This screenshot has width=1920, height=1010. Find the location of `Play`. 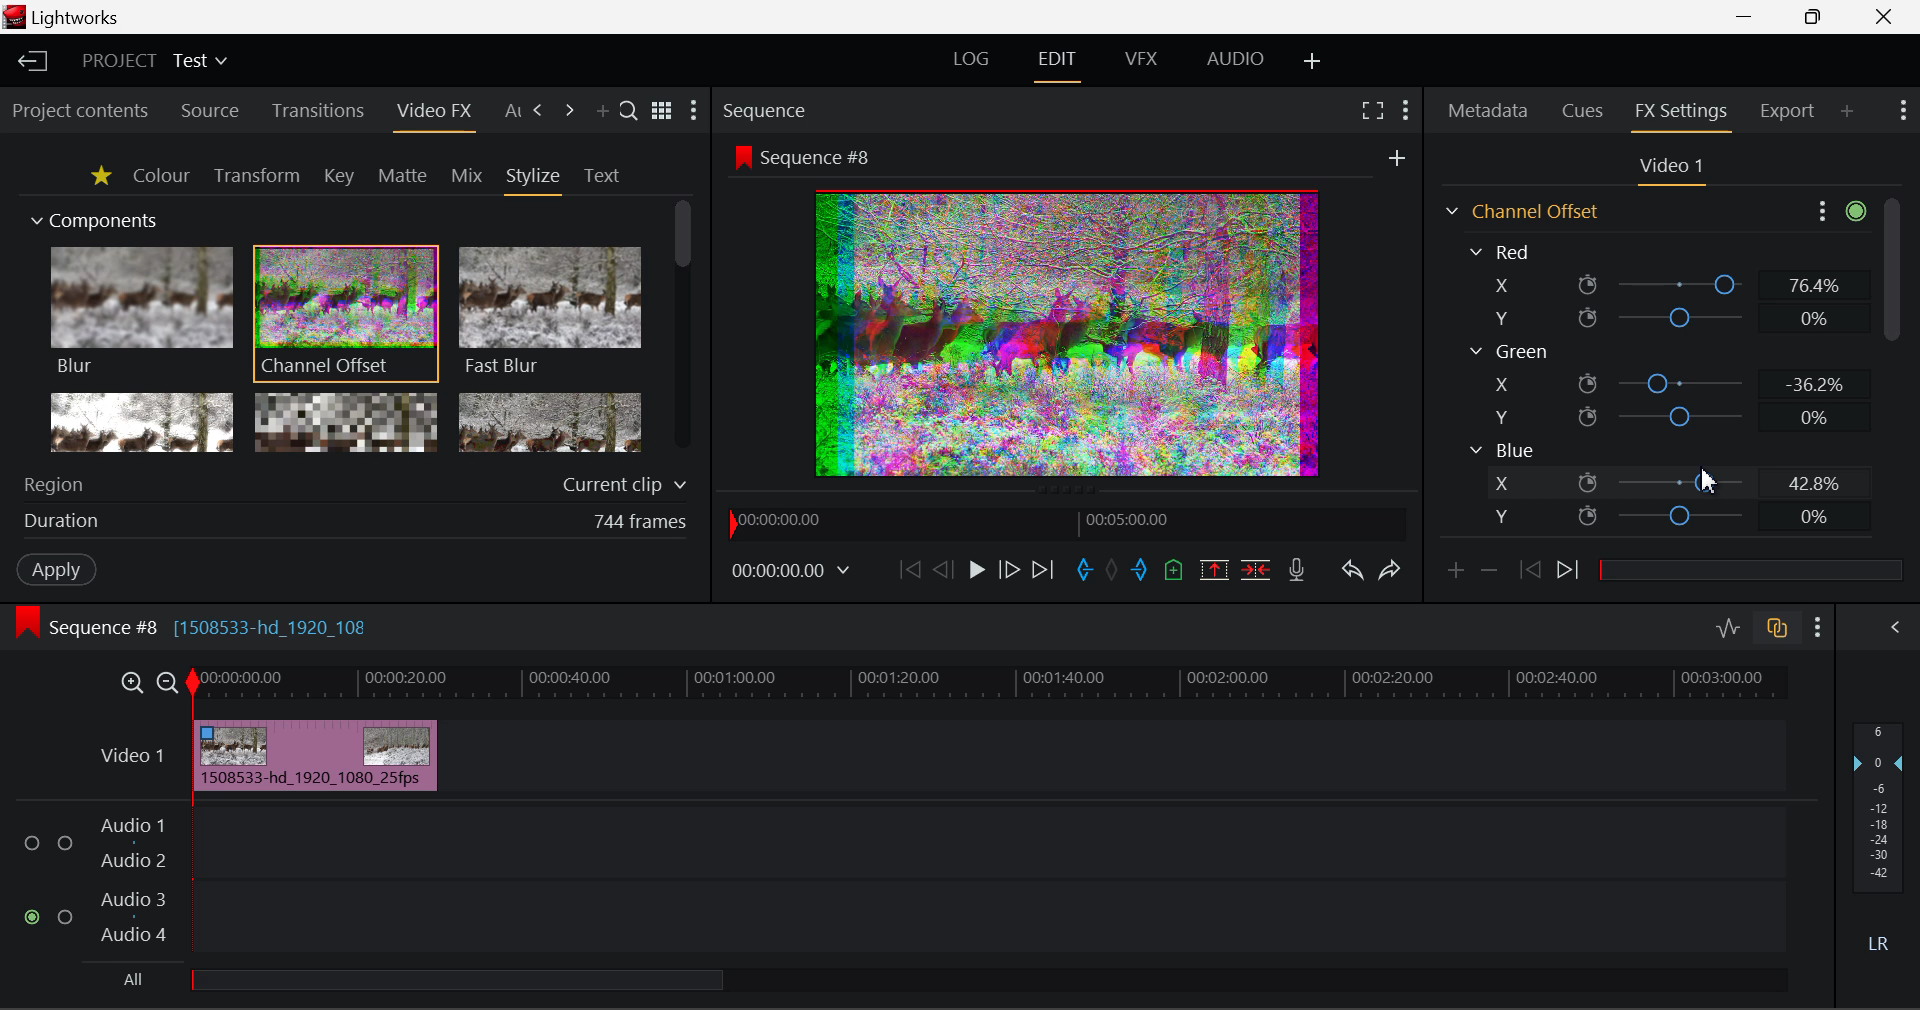

Play is located at coordinates (974, 571).